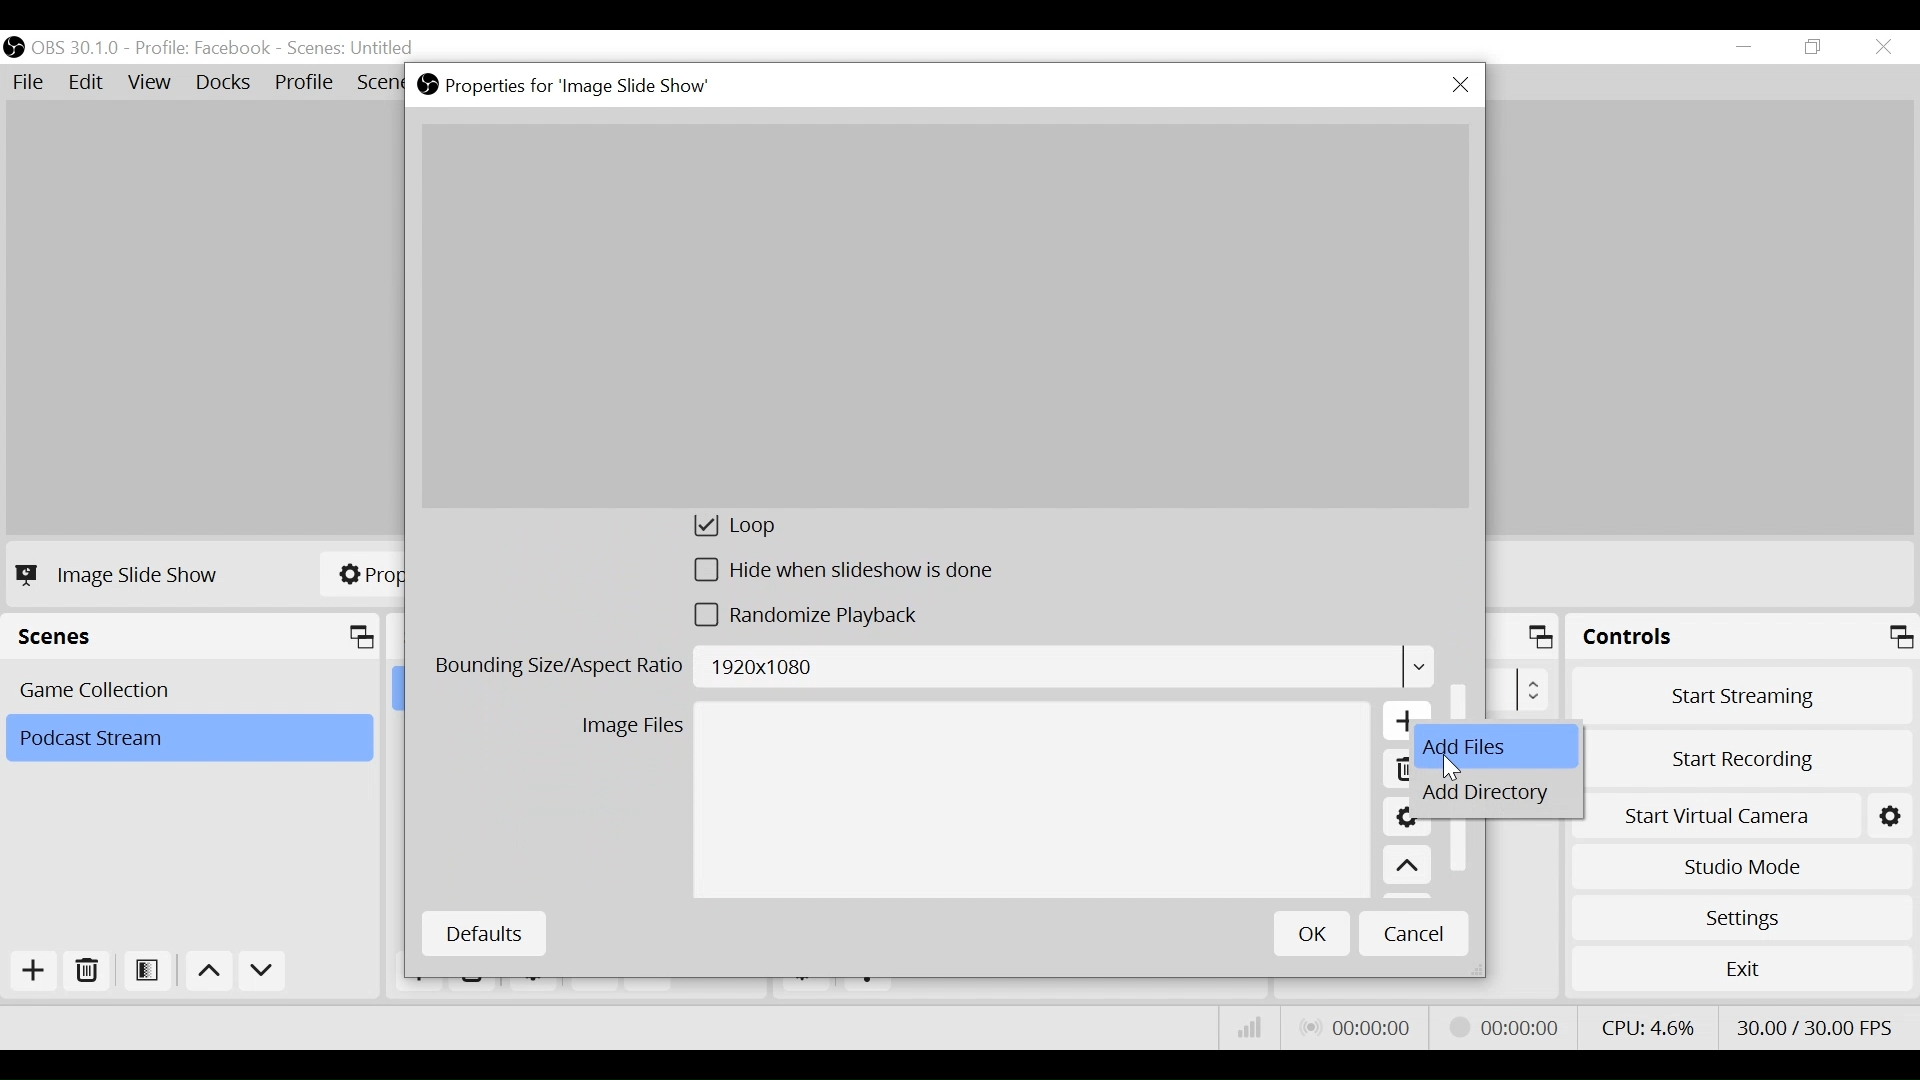 This screenshot has width=1920, height=1080. I want to click on Start Streaming, so click(1743, 695).